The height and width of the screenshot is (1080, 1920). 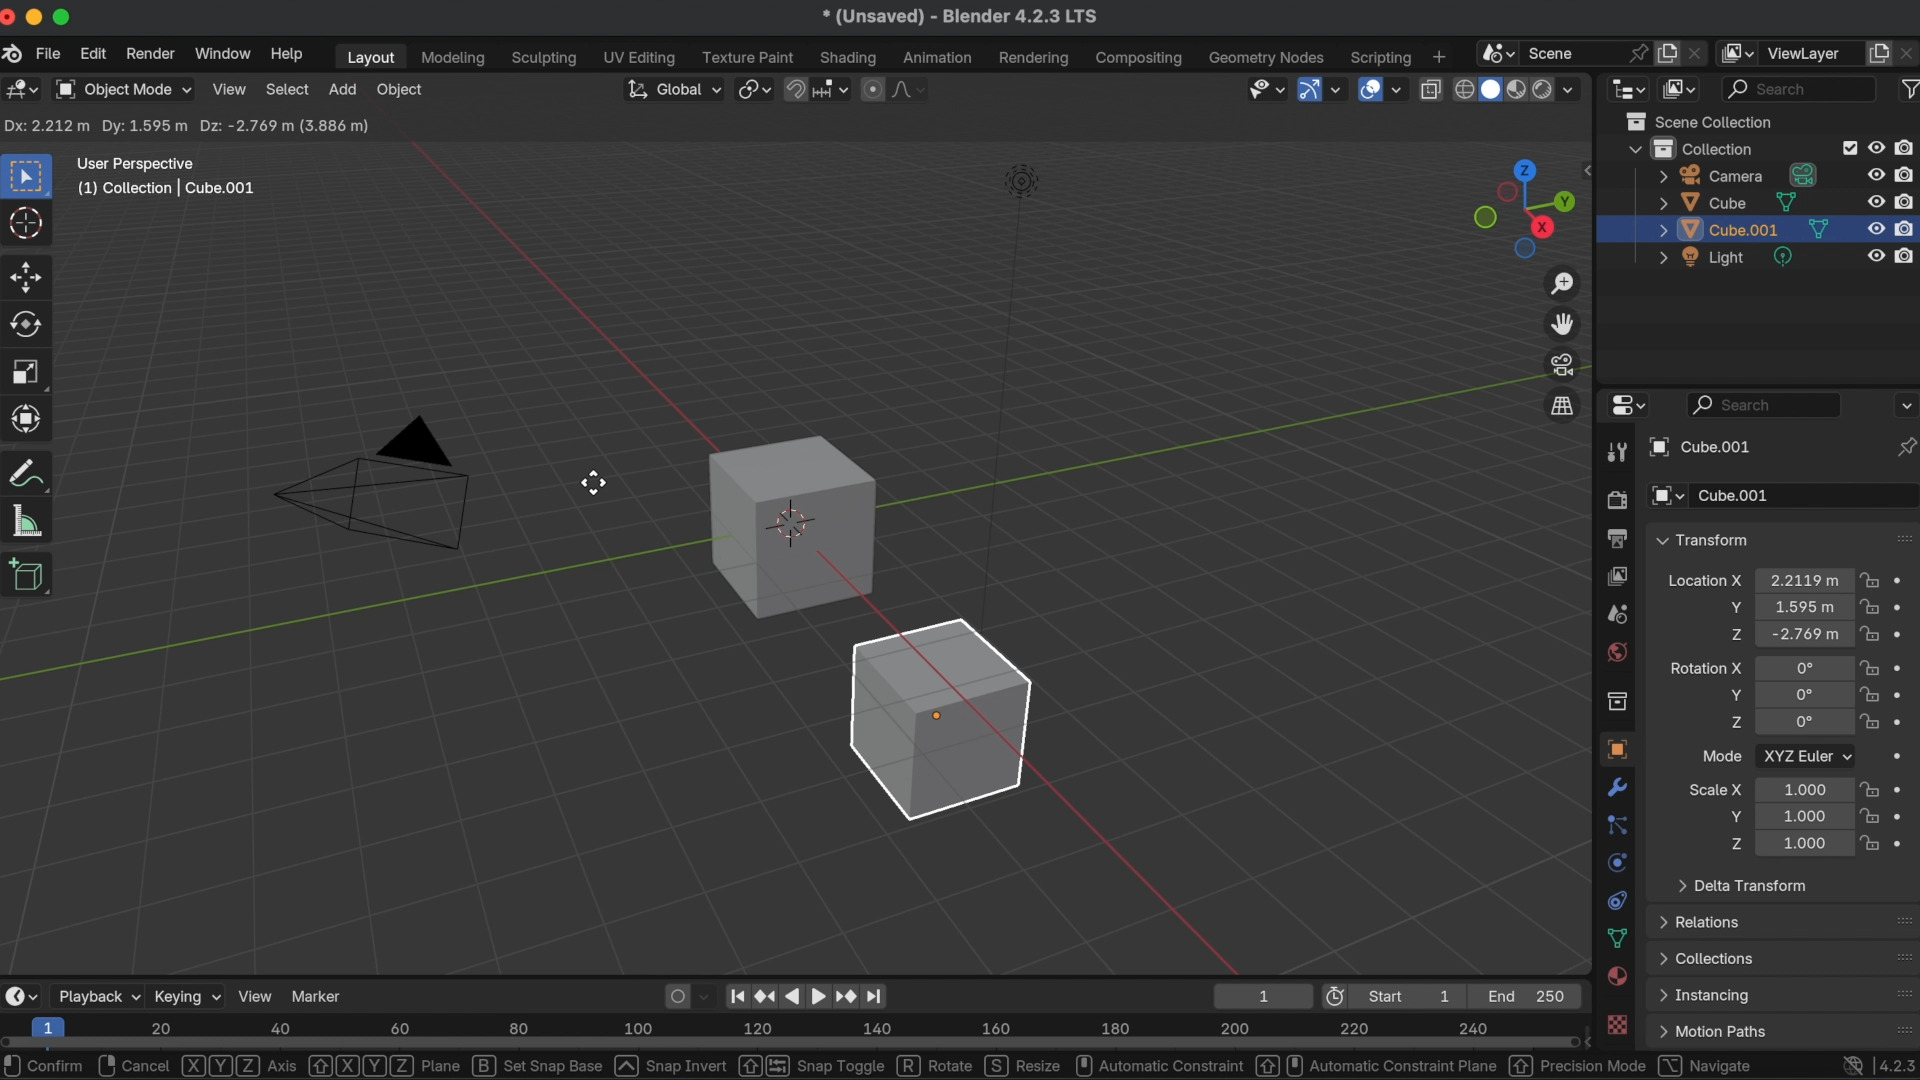 I want to click on file, so click(x=47, y=54).